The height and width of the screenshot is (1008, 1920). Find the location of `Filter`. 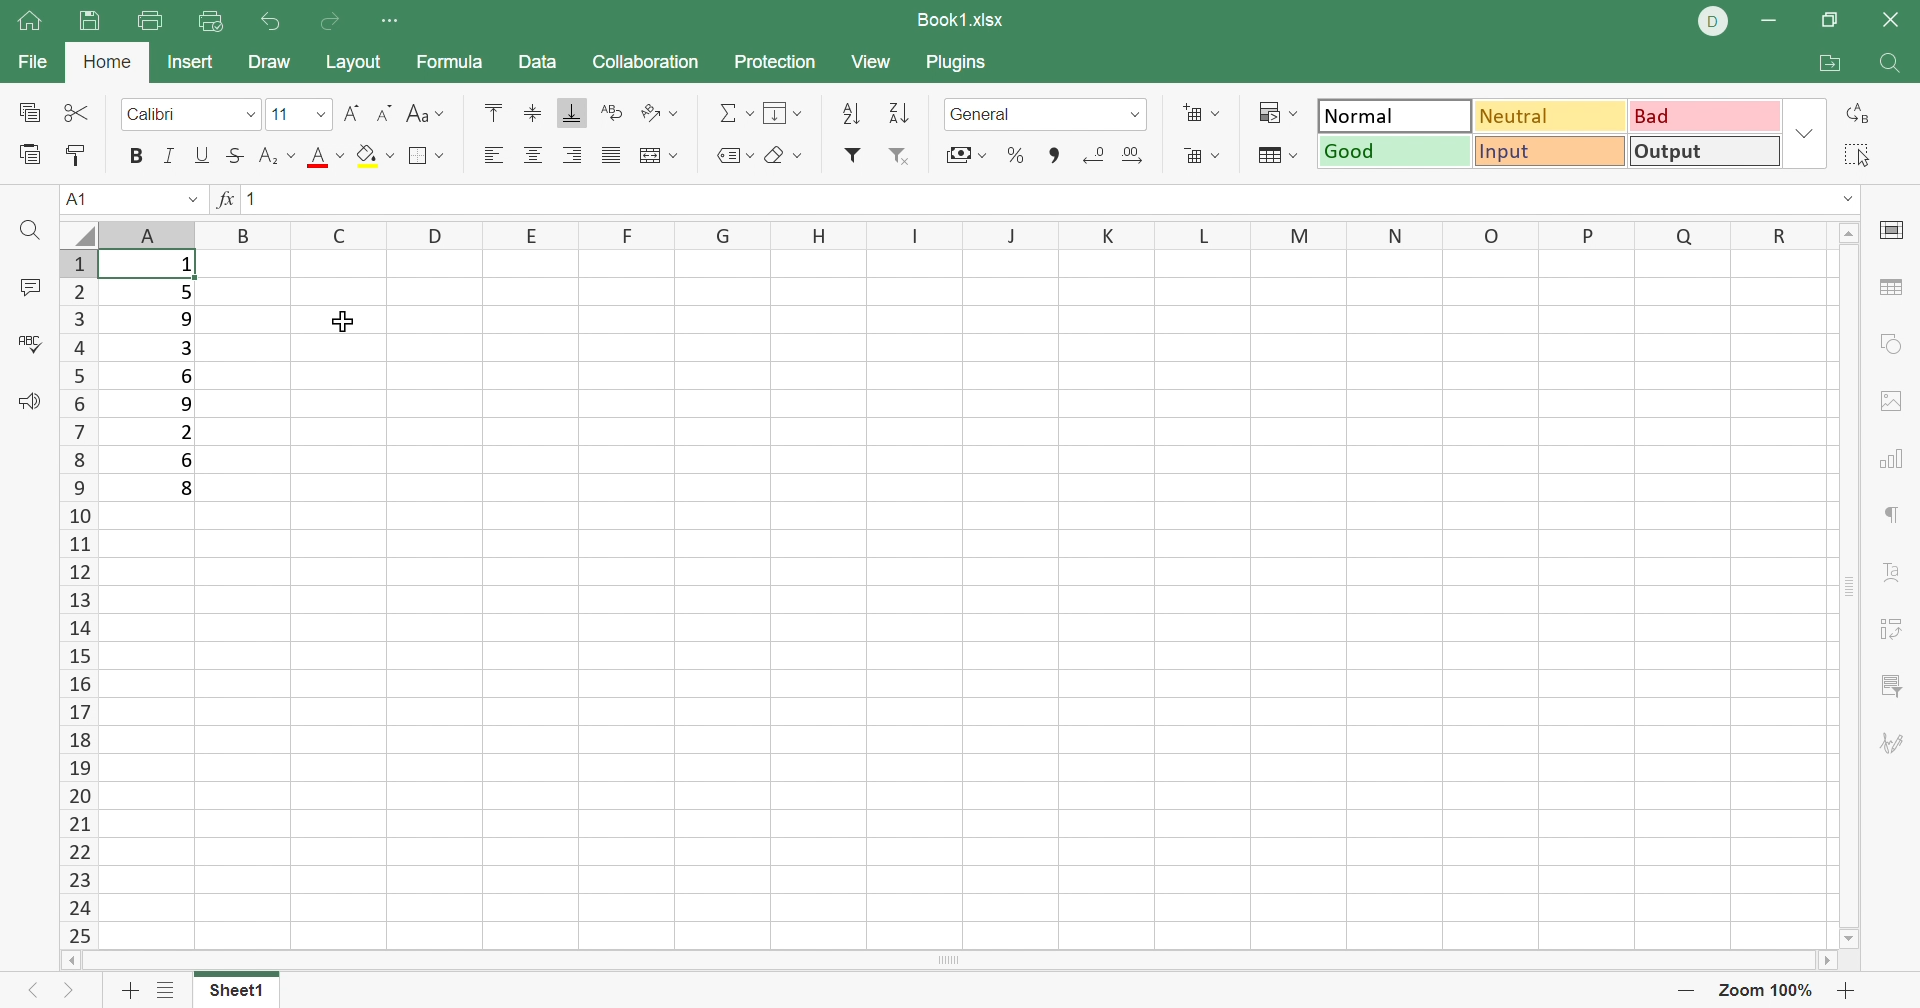

Filter is located at coordinates (853, 154).